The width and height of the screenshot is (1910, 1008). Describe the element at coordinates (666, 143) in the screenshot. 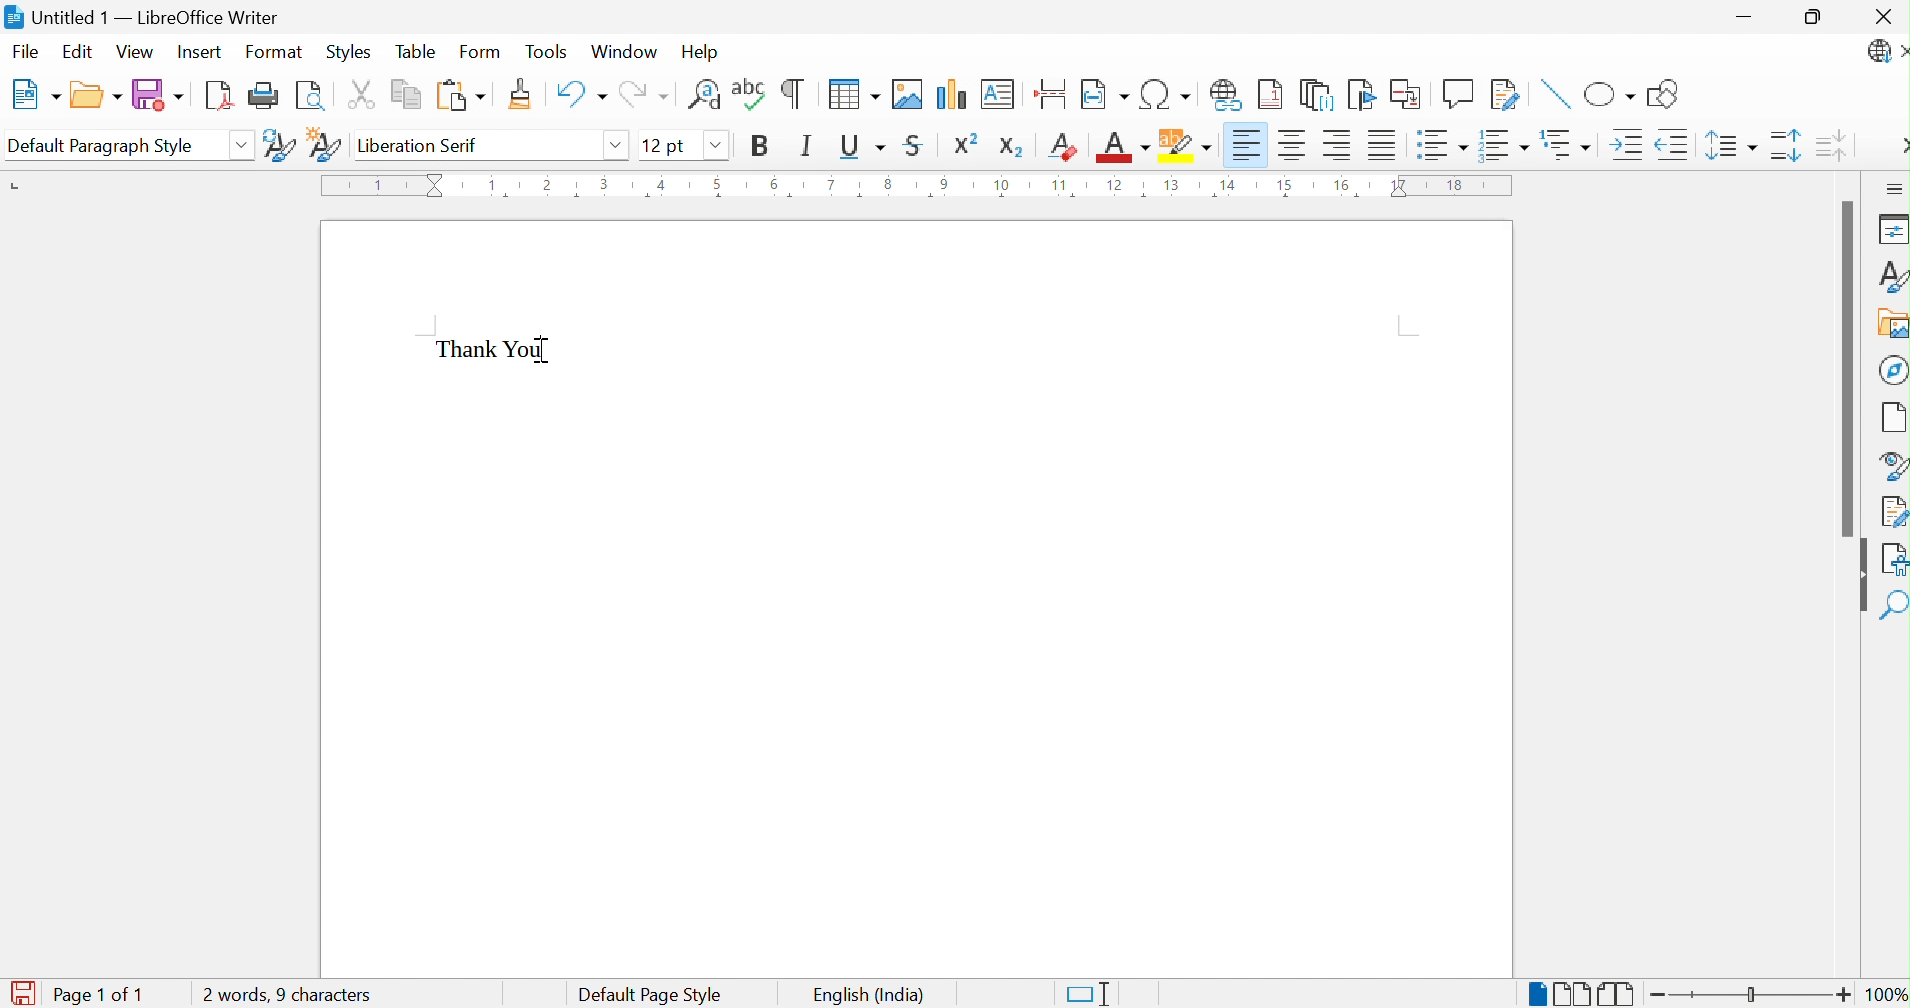

I see `12 pt` at that location.